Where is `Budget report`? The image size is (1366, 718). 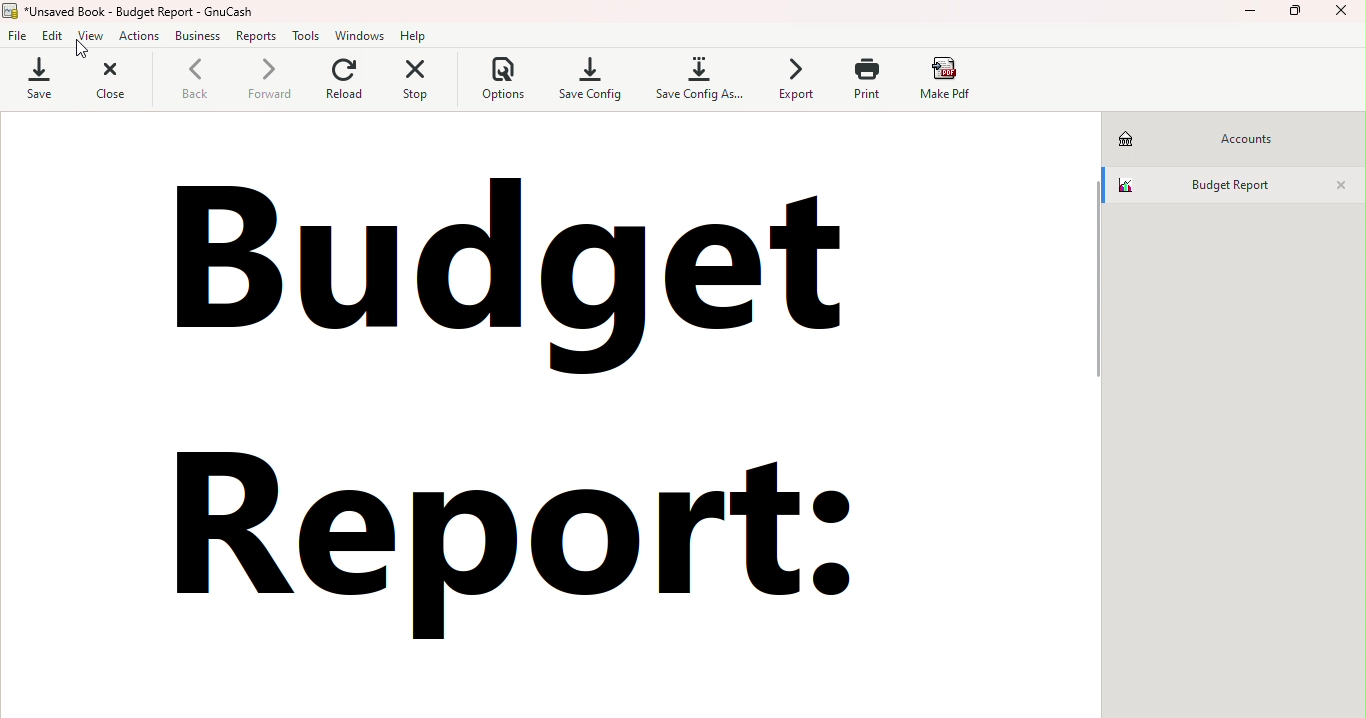 Budget report is located at coordinates (1212, 184).